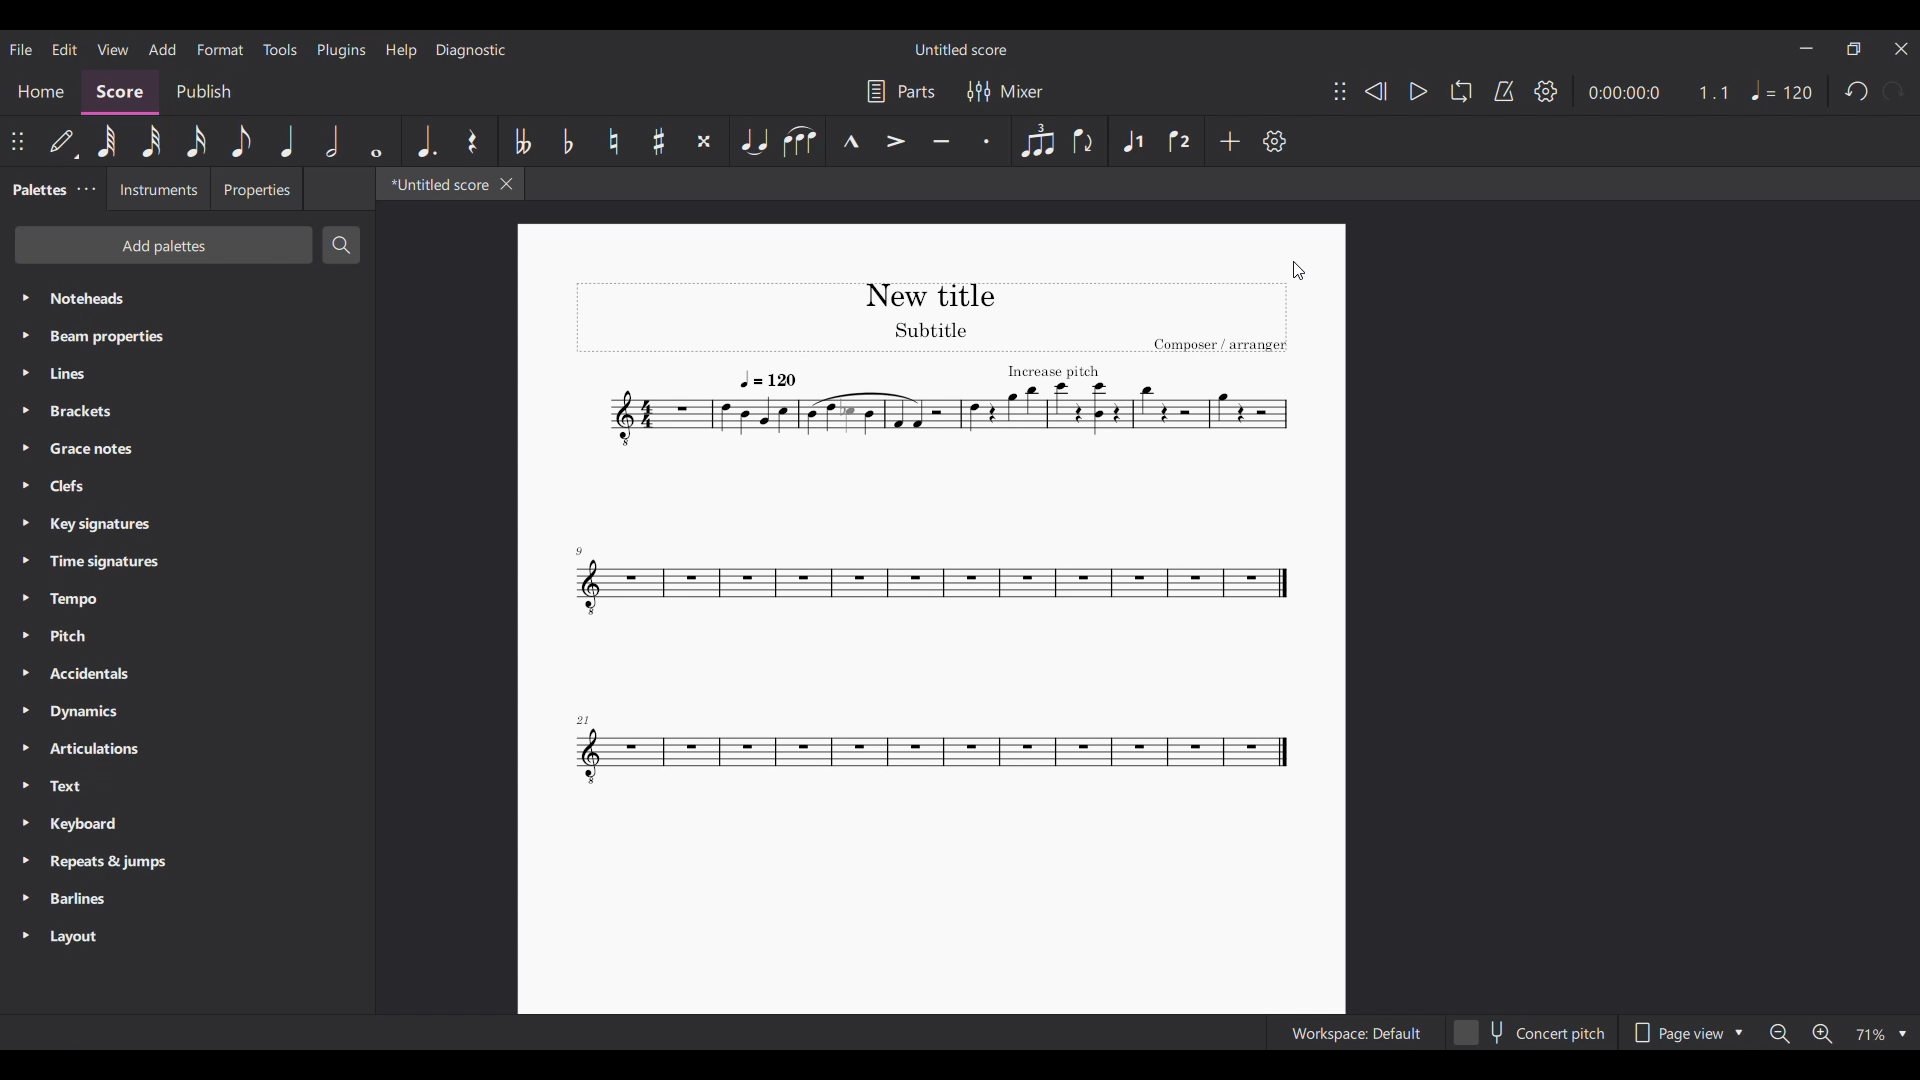  What do you see at coordinates (1037, 141) in the screenshot?
I see `Tuplet` at bounding box center [1037, 141].